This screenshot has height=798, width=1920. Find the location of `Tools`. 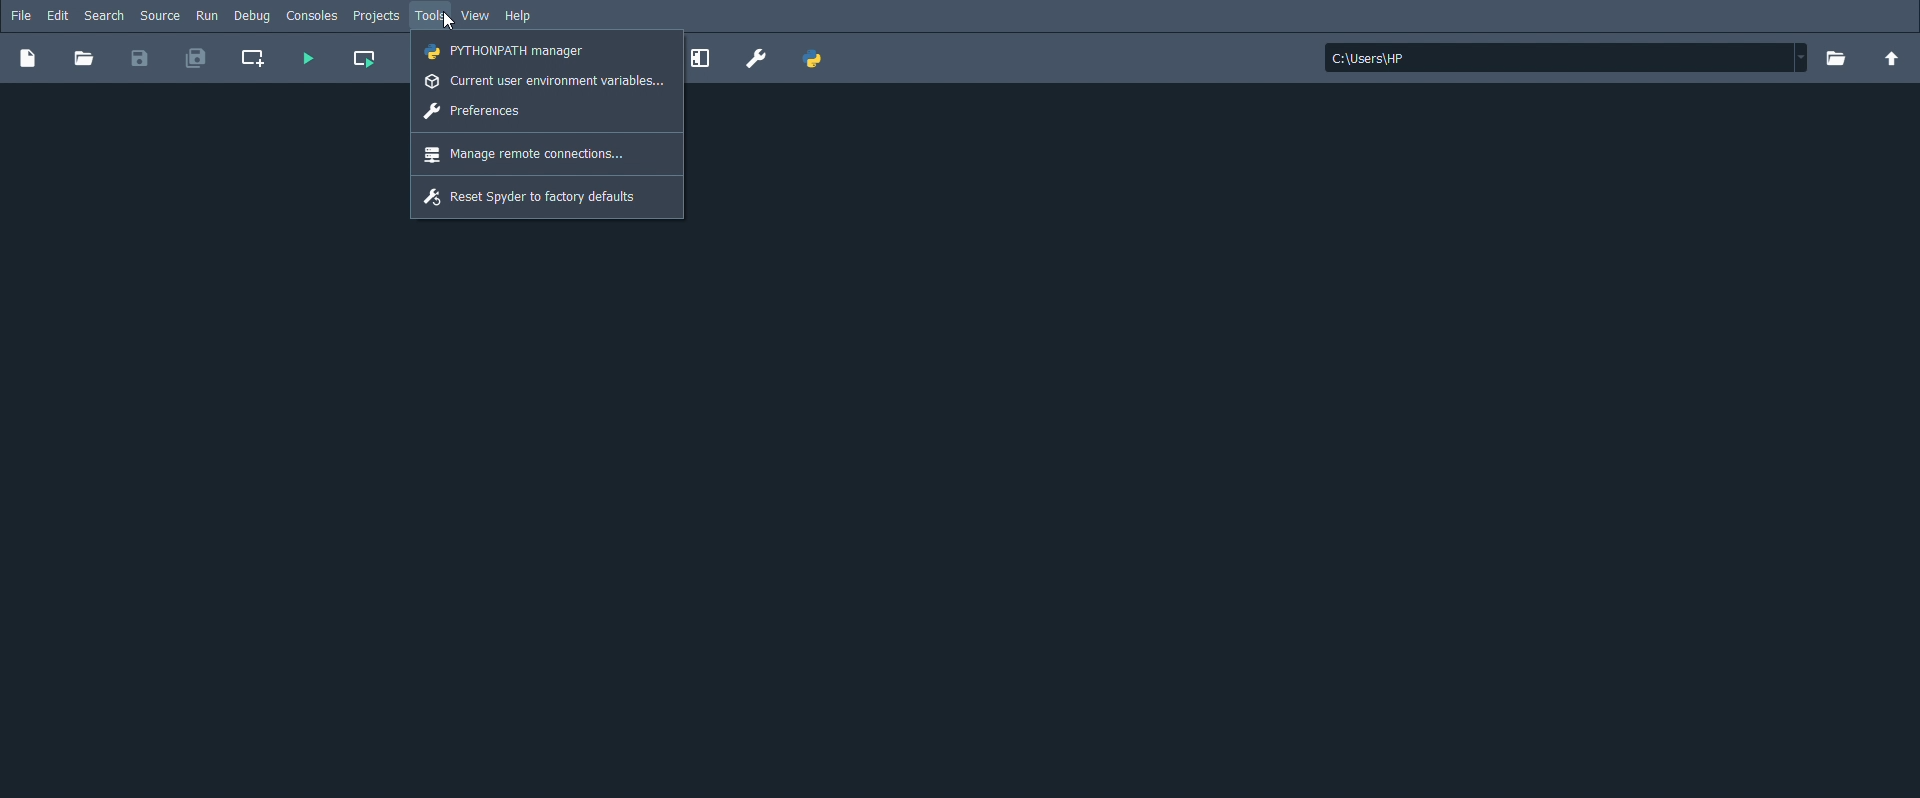

Tools is located at coordinates (431, 16).